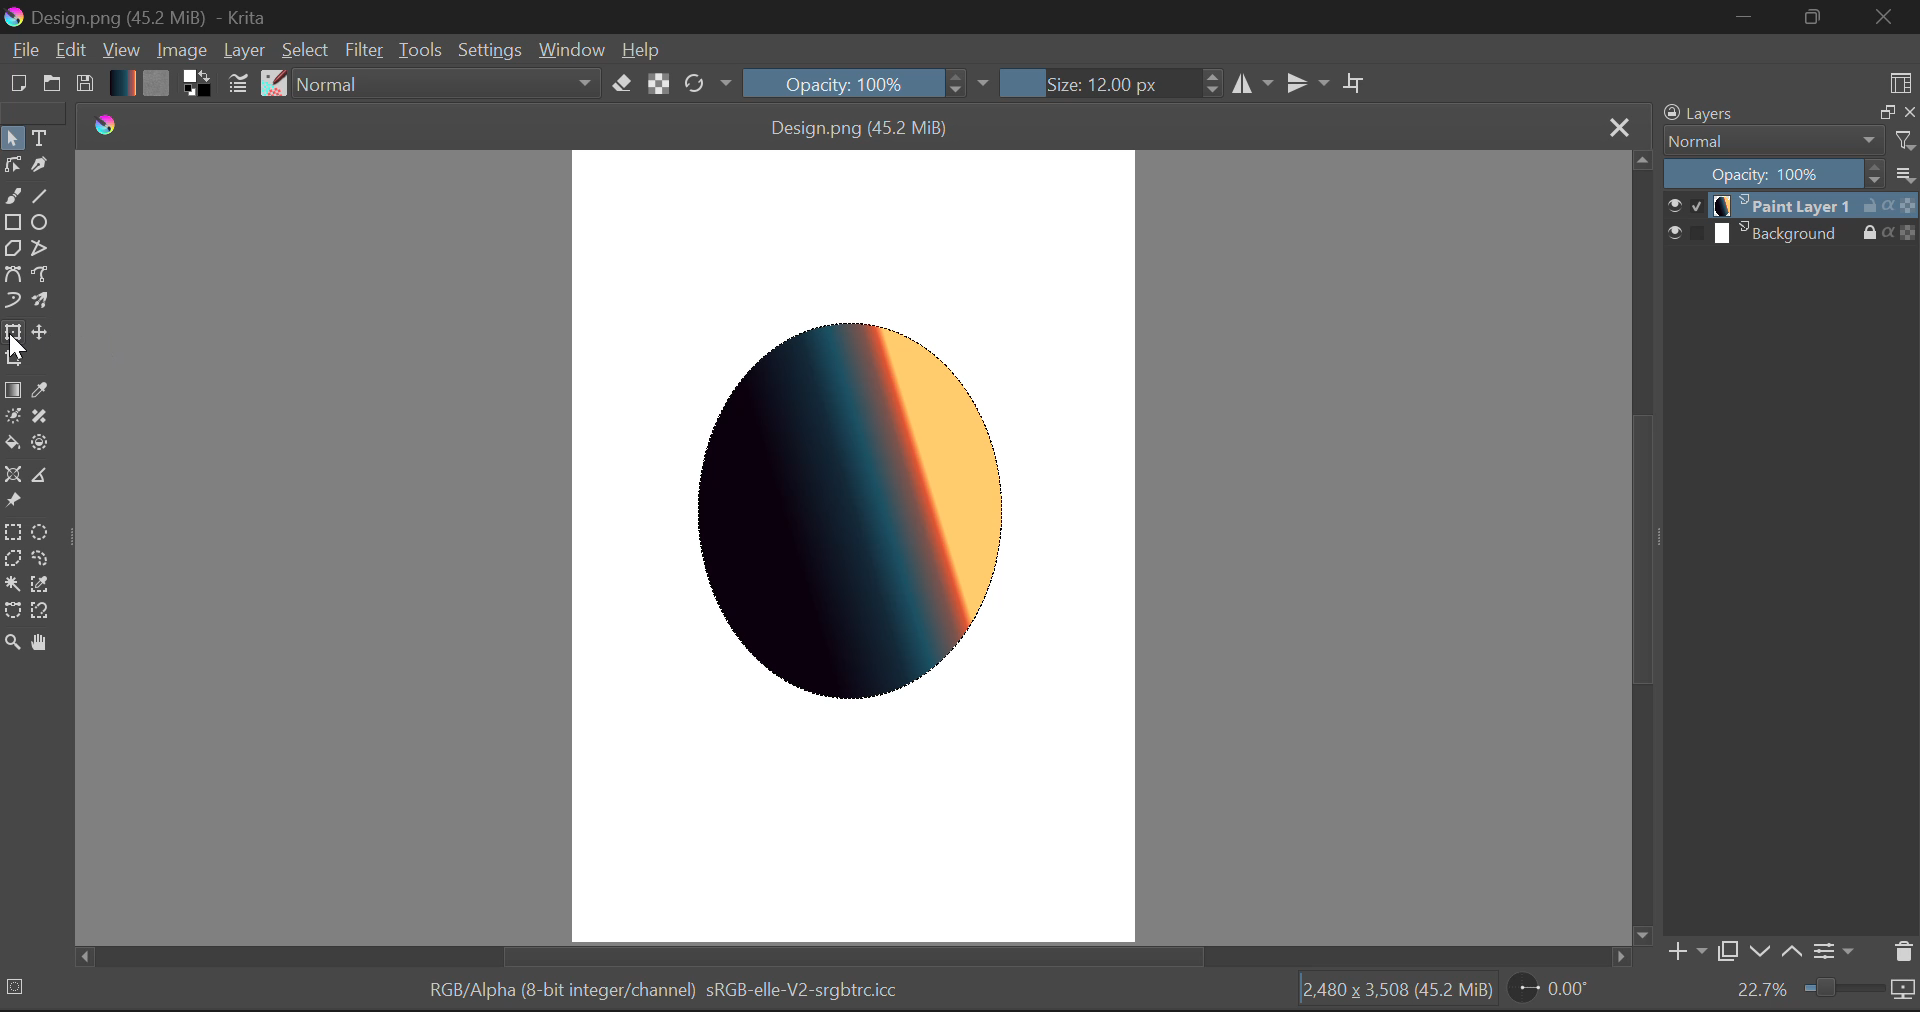 The width and height of the screenshot is (1920, 1012). Describe the element at coordinates (38, 301) in the screenshot. I see `Multibrush Tool` at that location.